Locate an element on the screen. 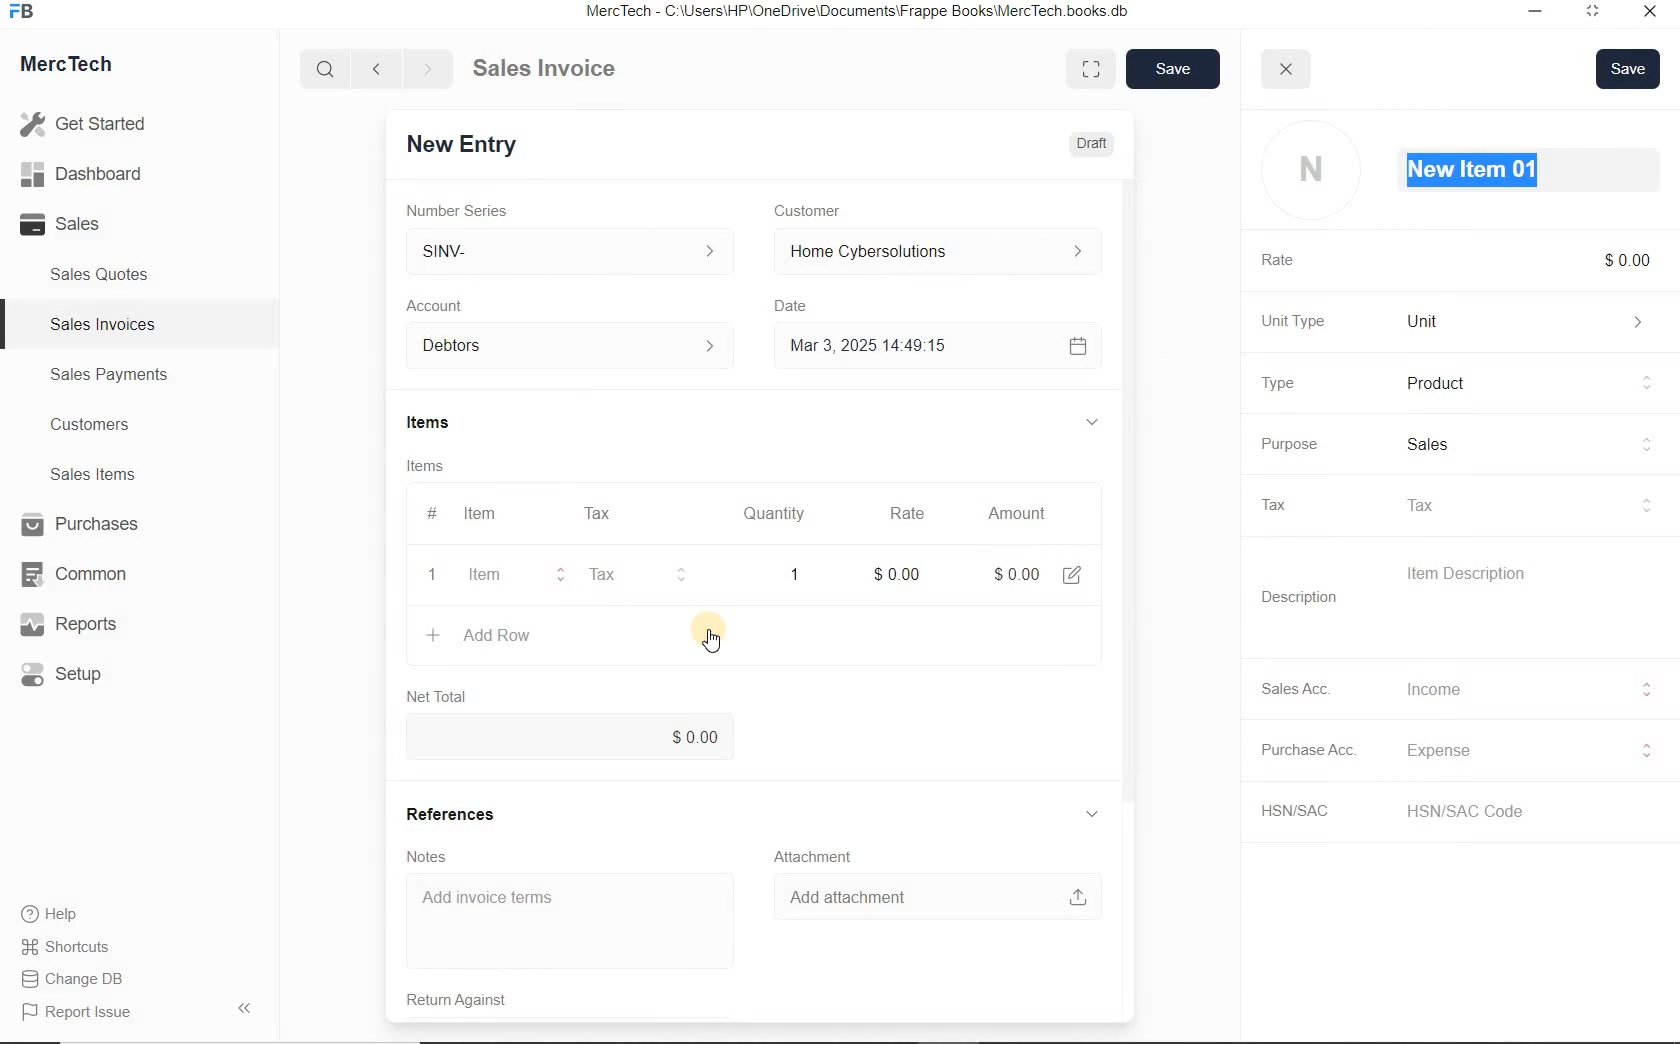 The height and width of the screenshot is (1044, 1680). Attachment is located at coordinates (811, 854).